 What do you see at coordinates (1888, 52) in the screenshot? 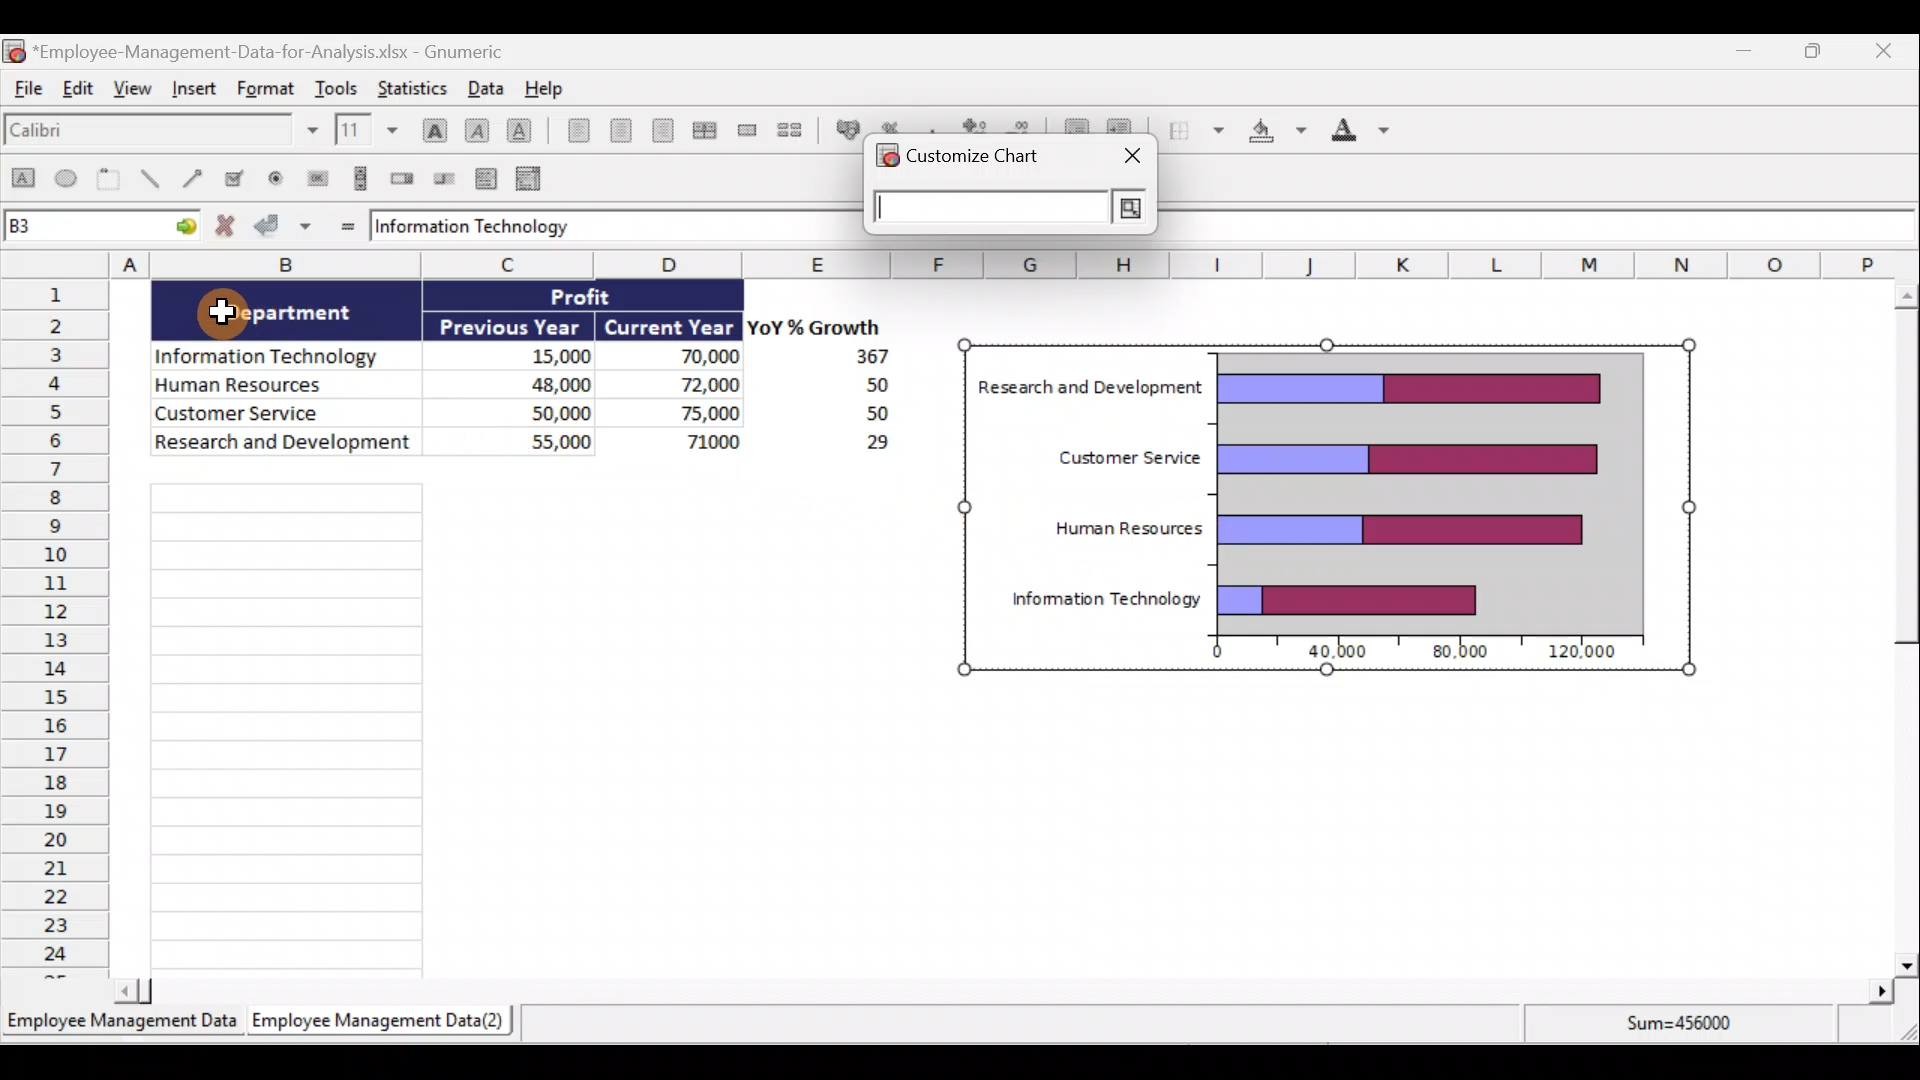
I see `Close` at bounding box center [1888, 52].